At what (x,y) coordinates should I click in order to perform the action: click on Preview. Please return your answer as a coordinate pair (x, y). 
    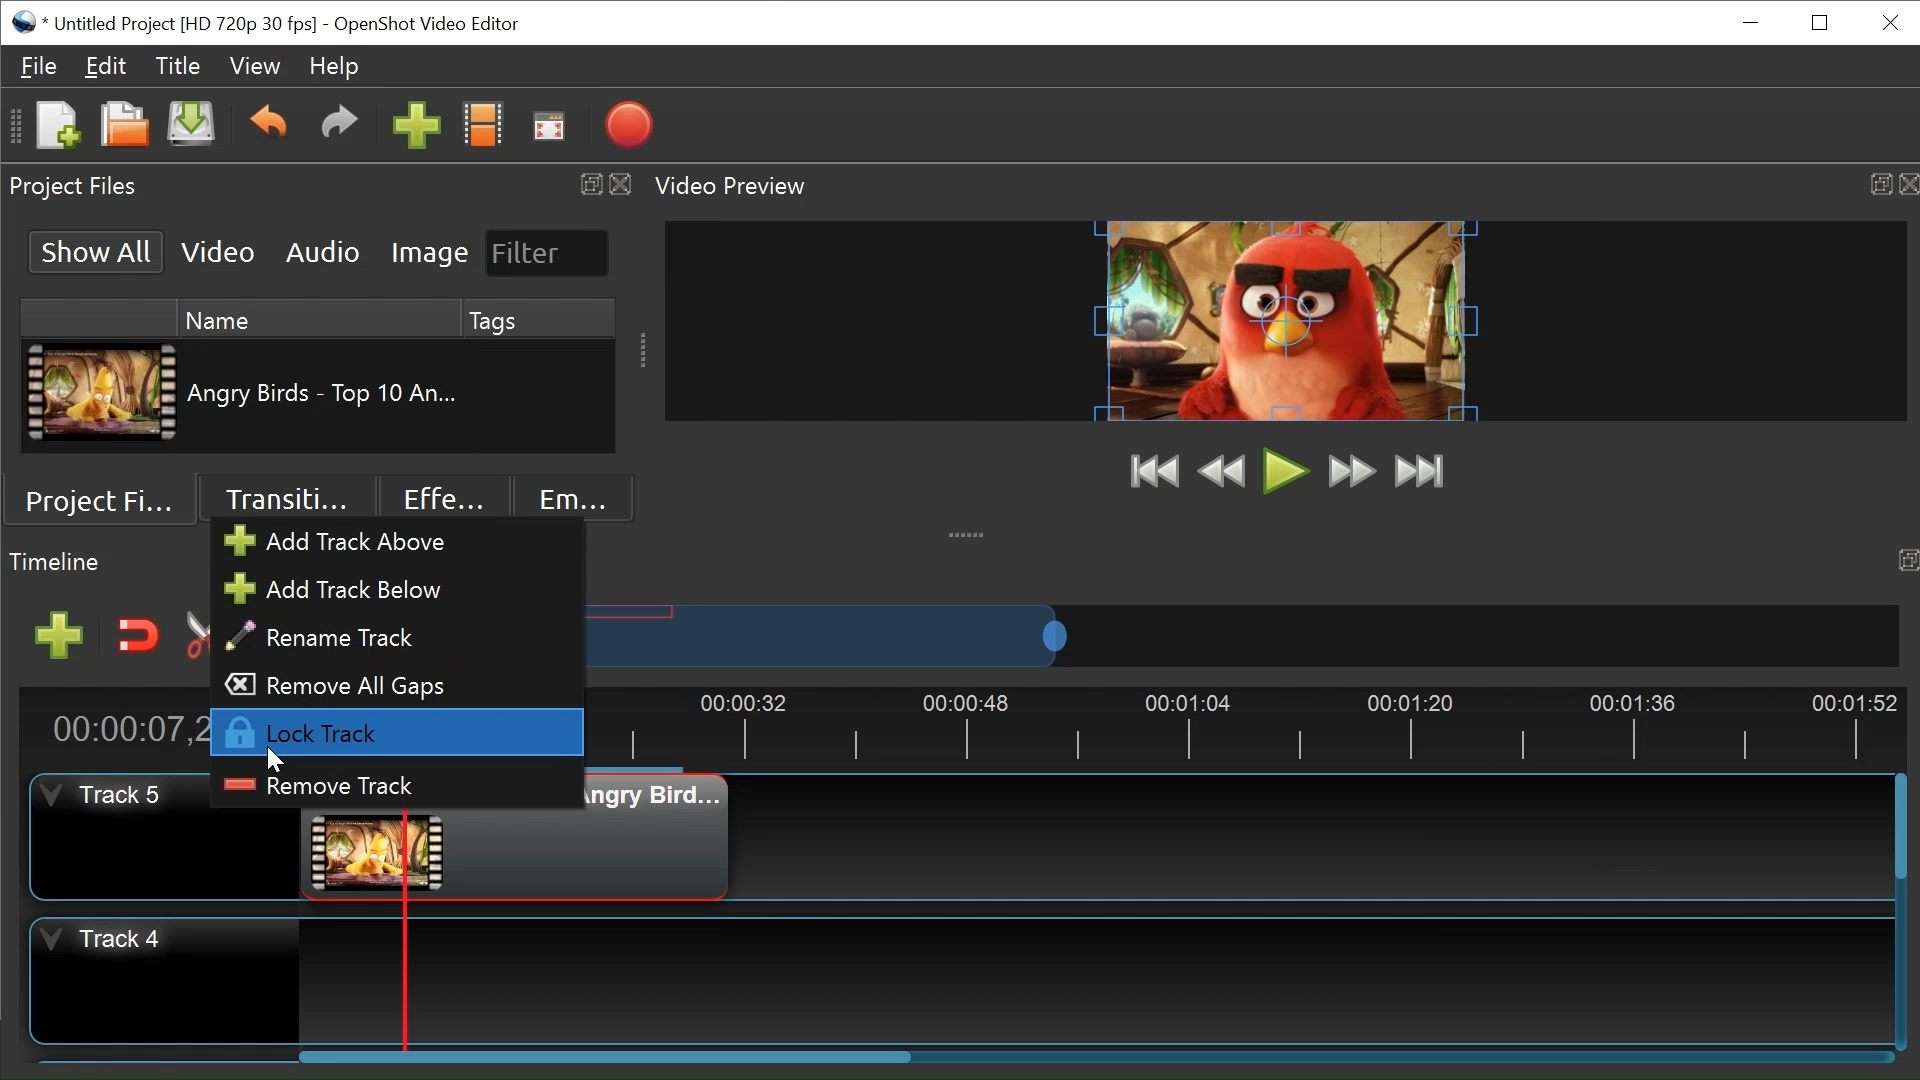
    Looking at the image, I should click on (1223, 471).